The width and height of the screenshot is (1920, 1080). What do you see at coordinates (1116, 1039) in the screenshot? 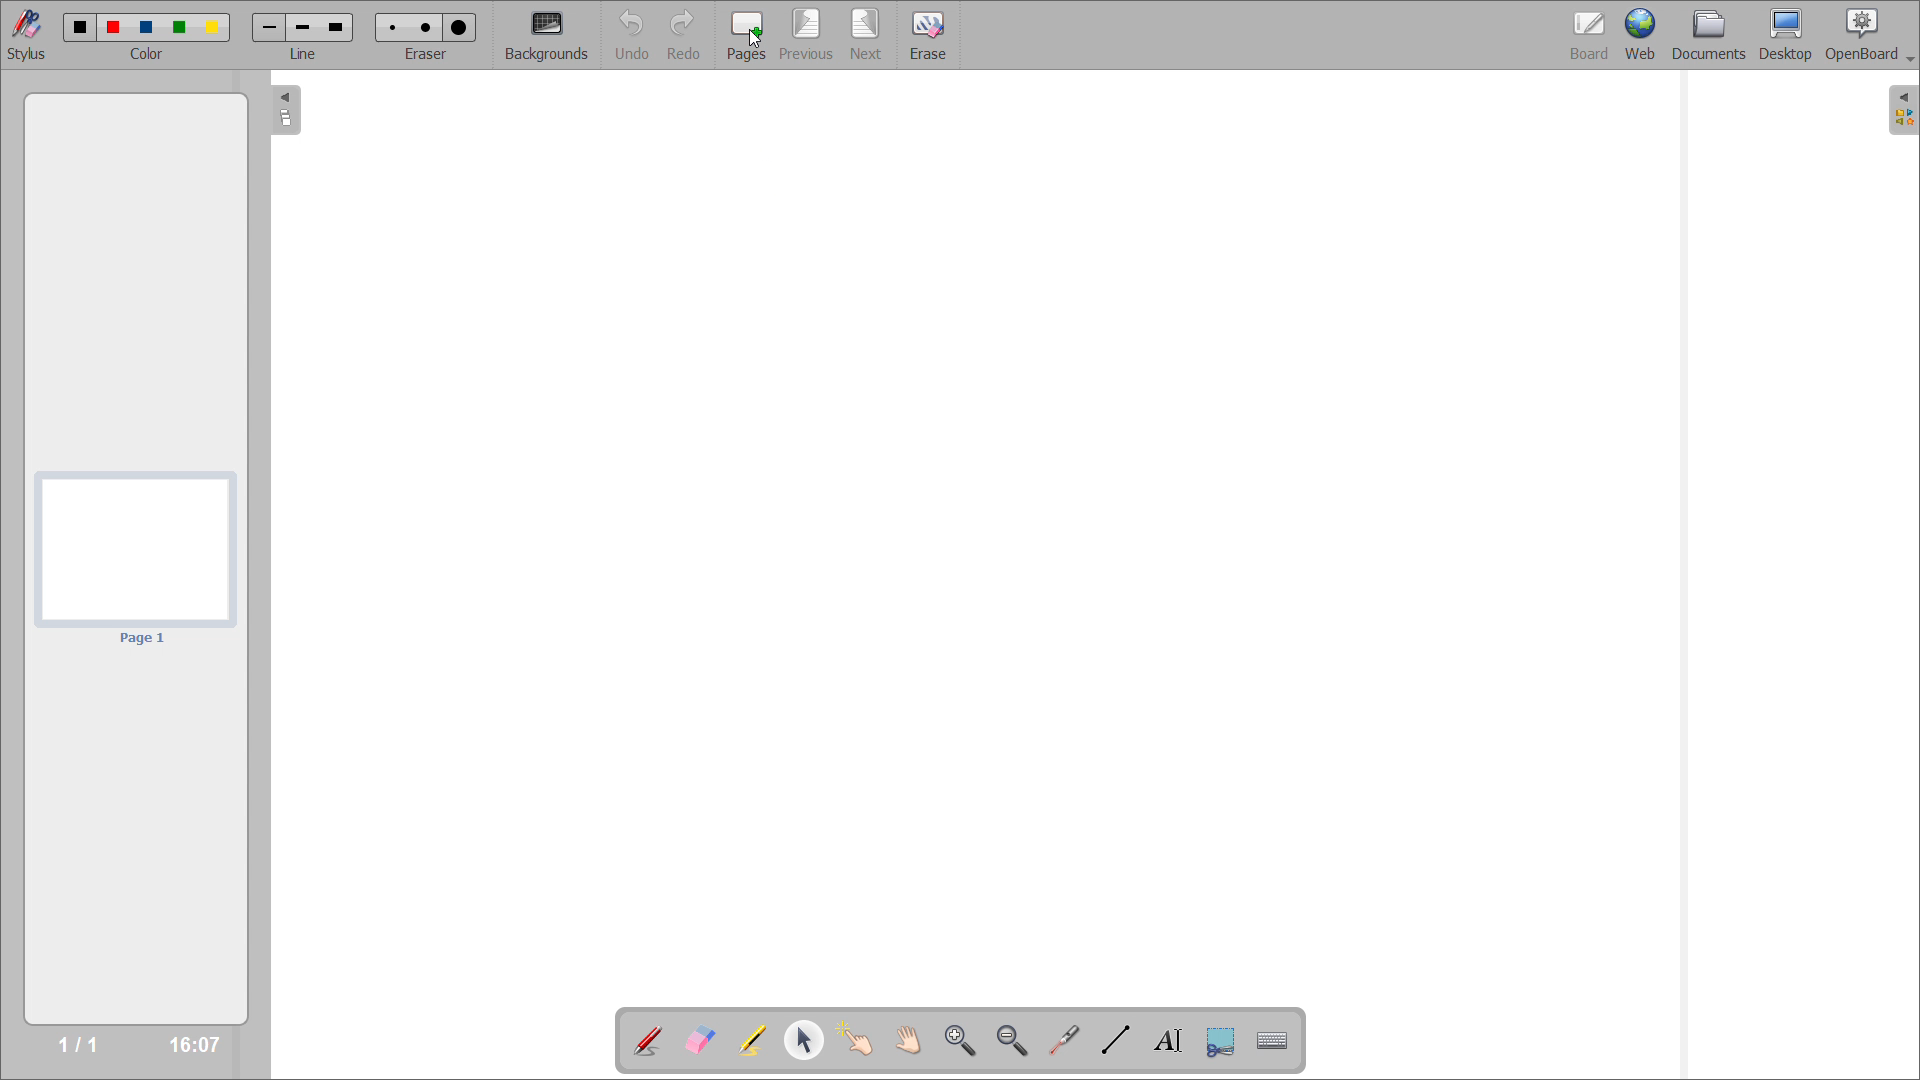
I see `draw line` at bounding box center [1116, 1039].